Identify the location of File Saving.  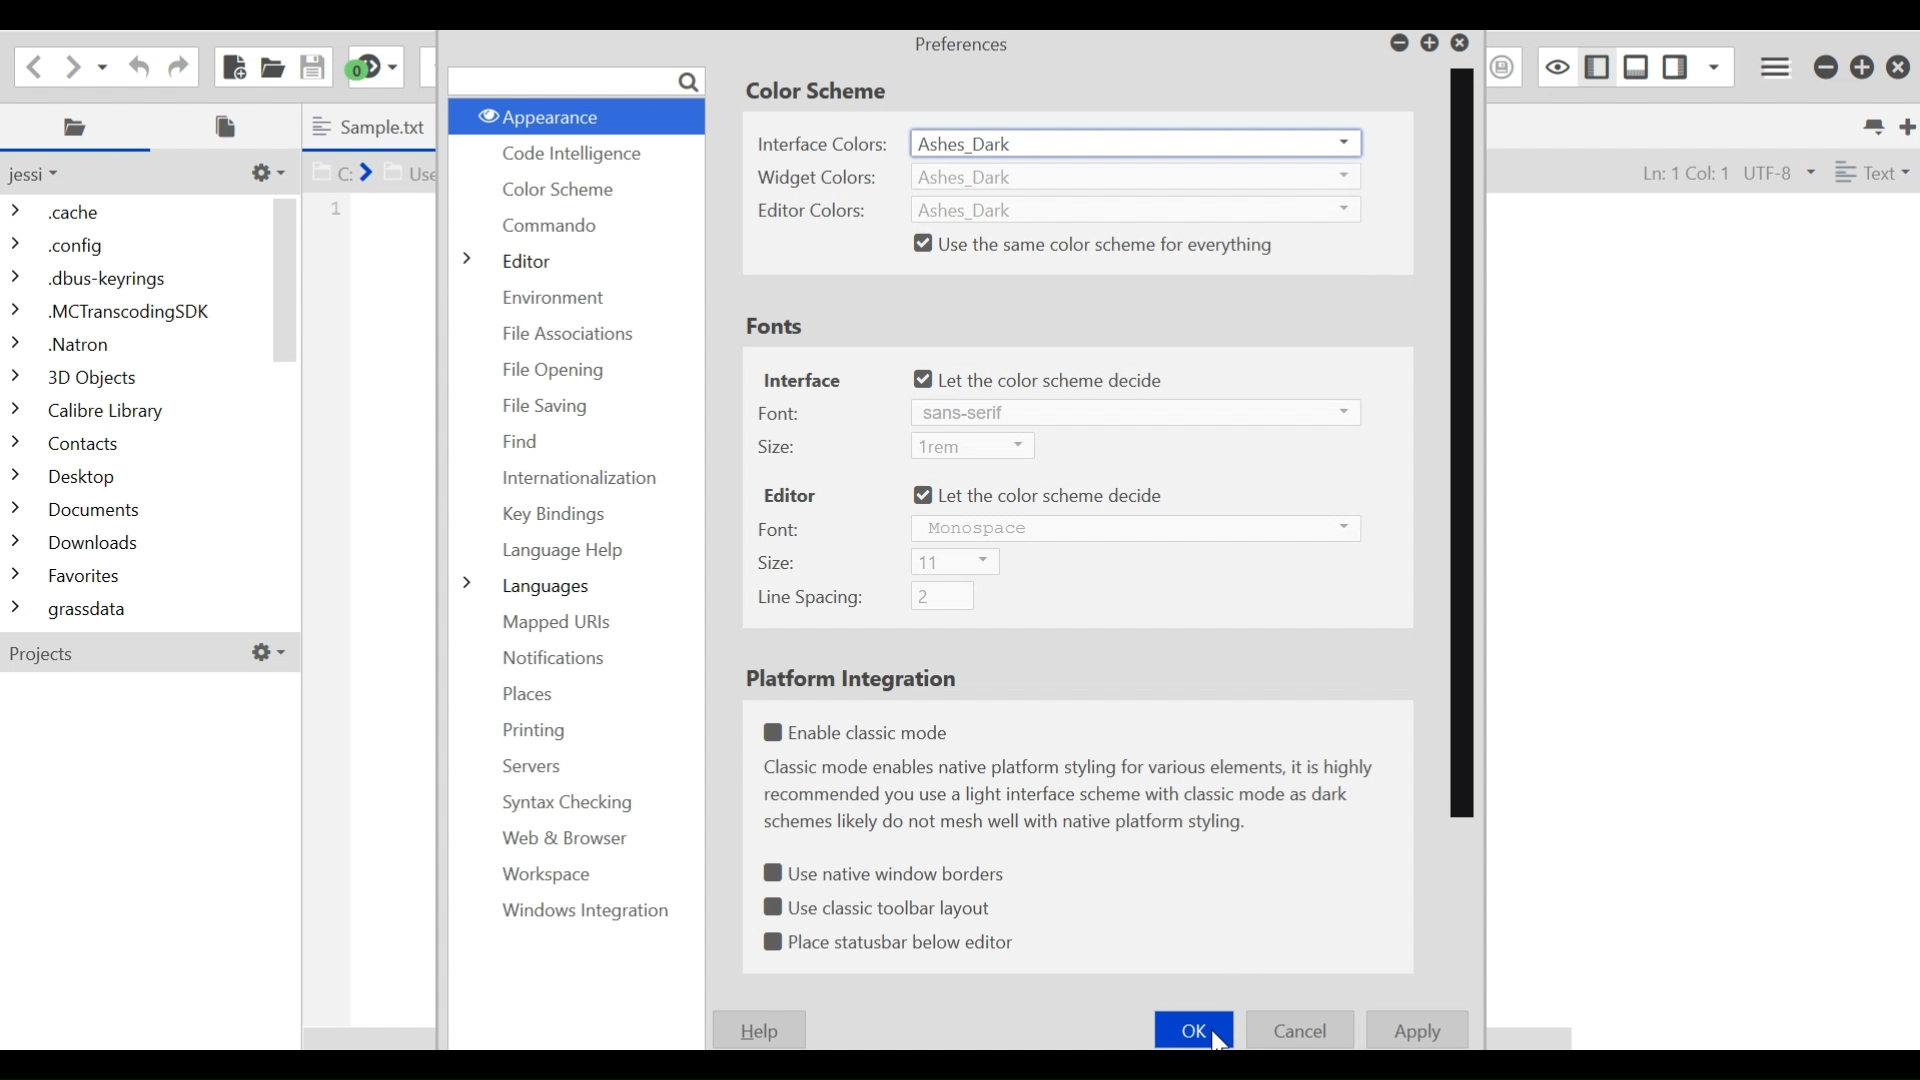
(545, 407).